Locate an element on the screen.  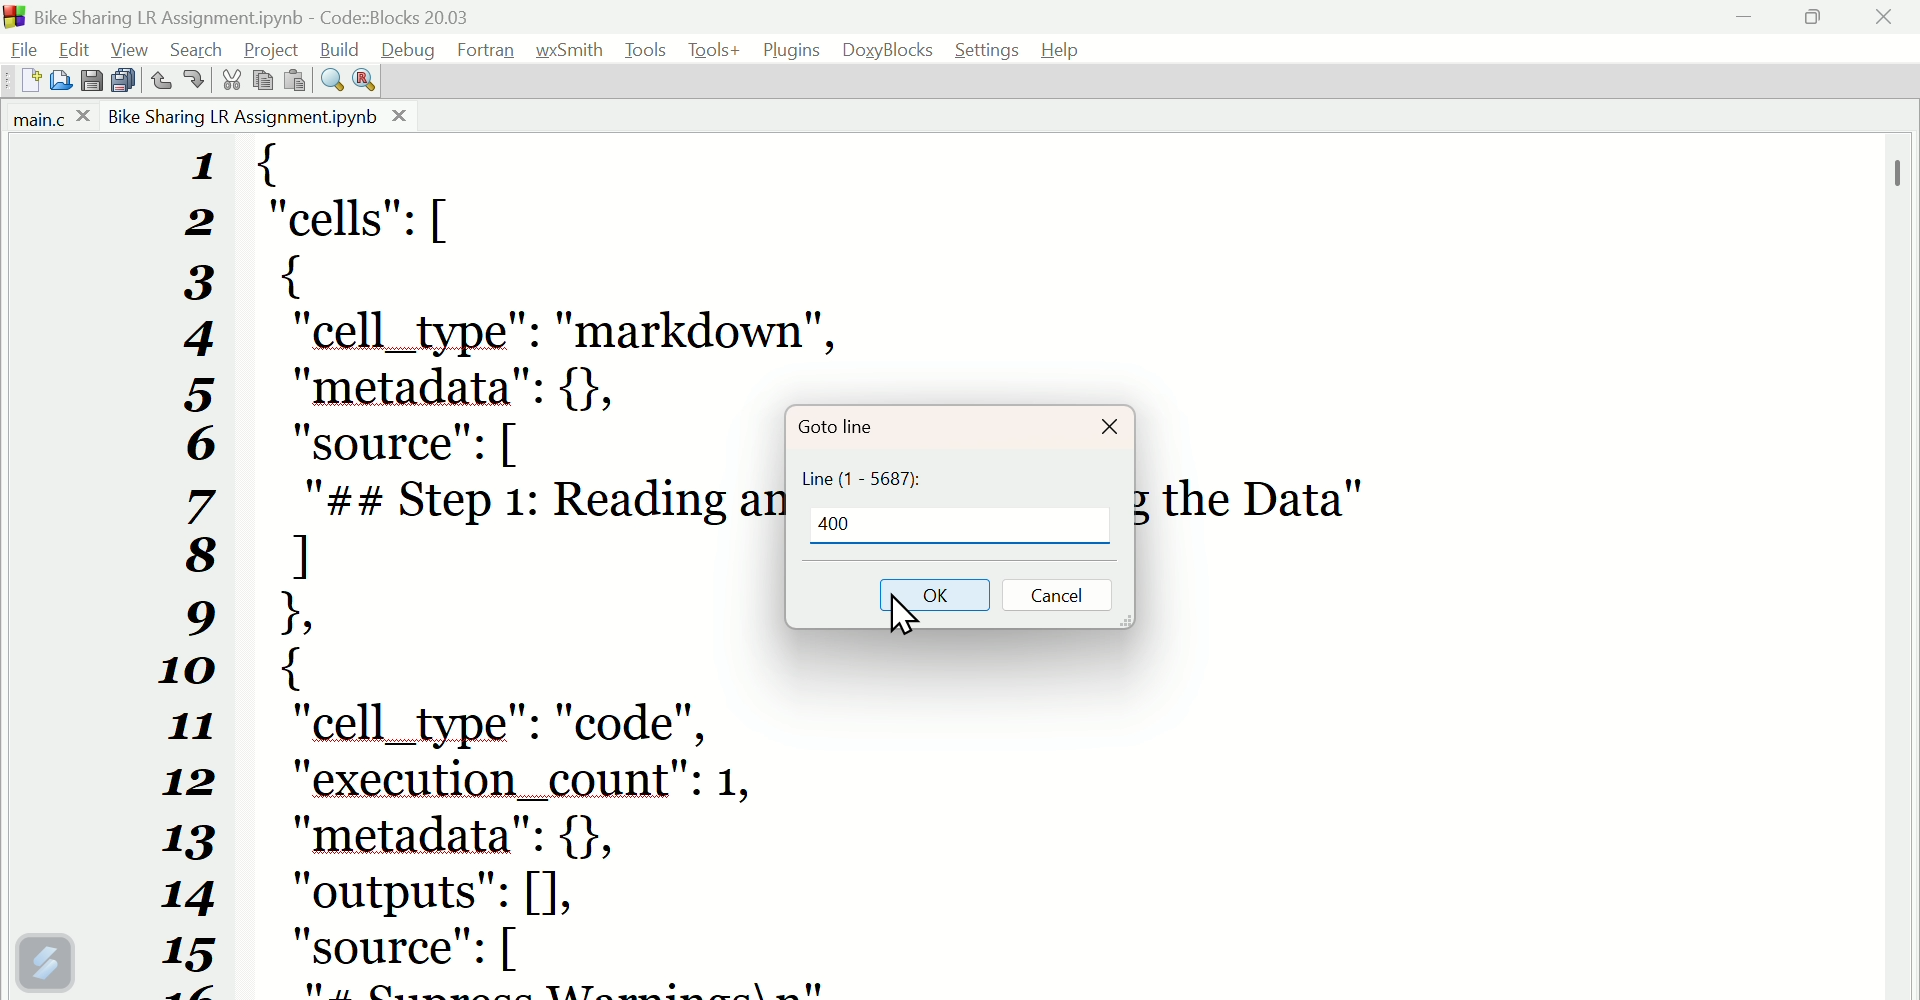
Cut is located at coordinates (226, 80).